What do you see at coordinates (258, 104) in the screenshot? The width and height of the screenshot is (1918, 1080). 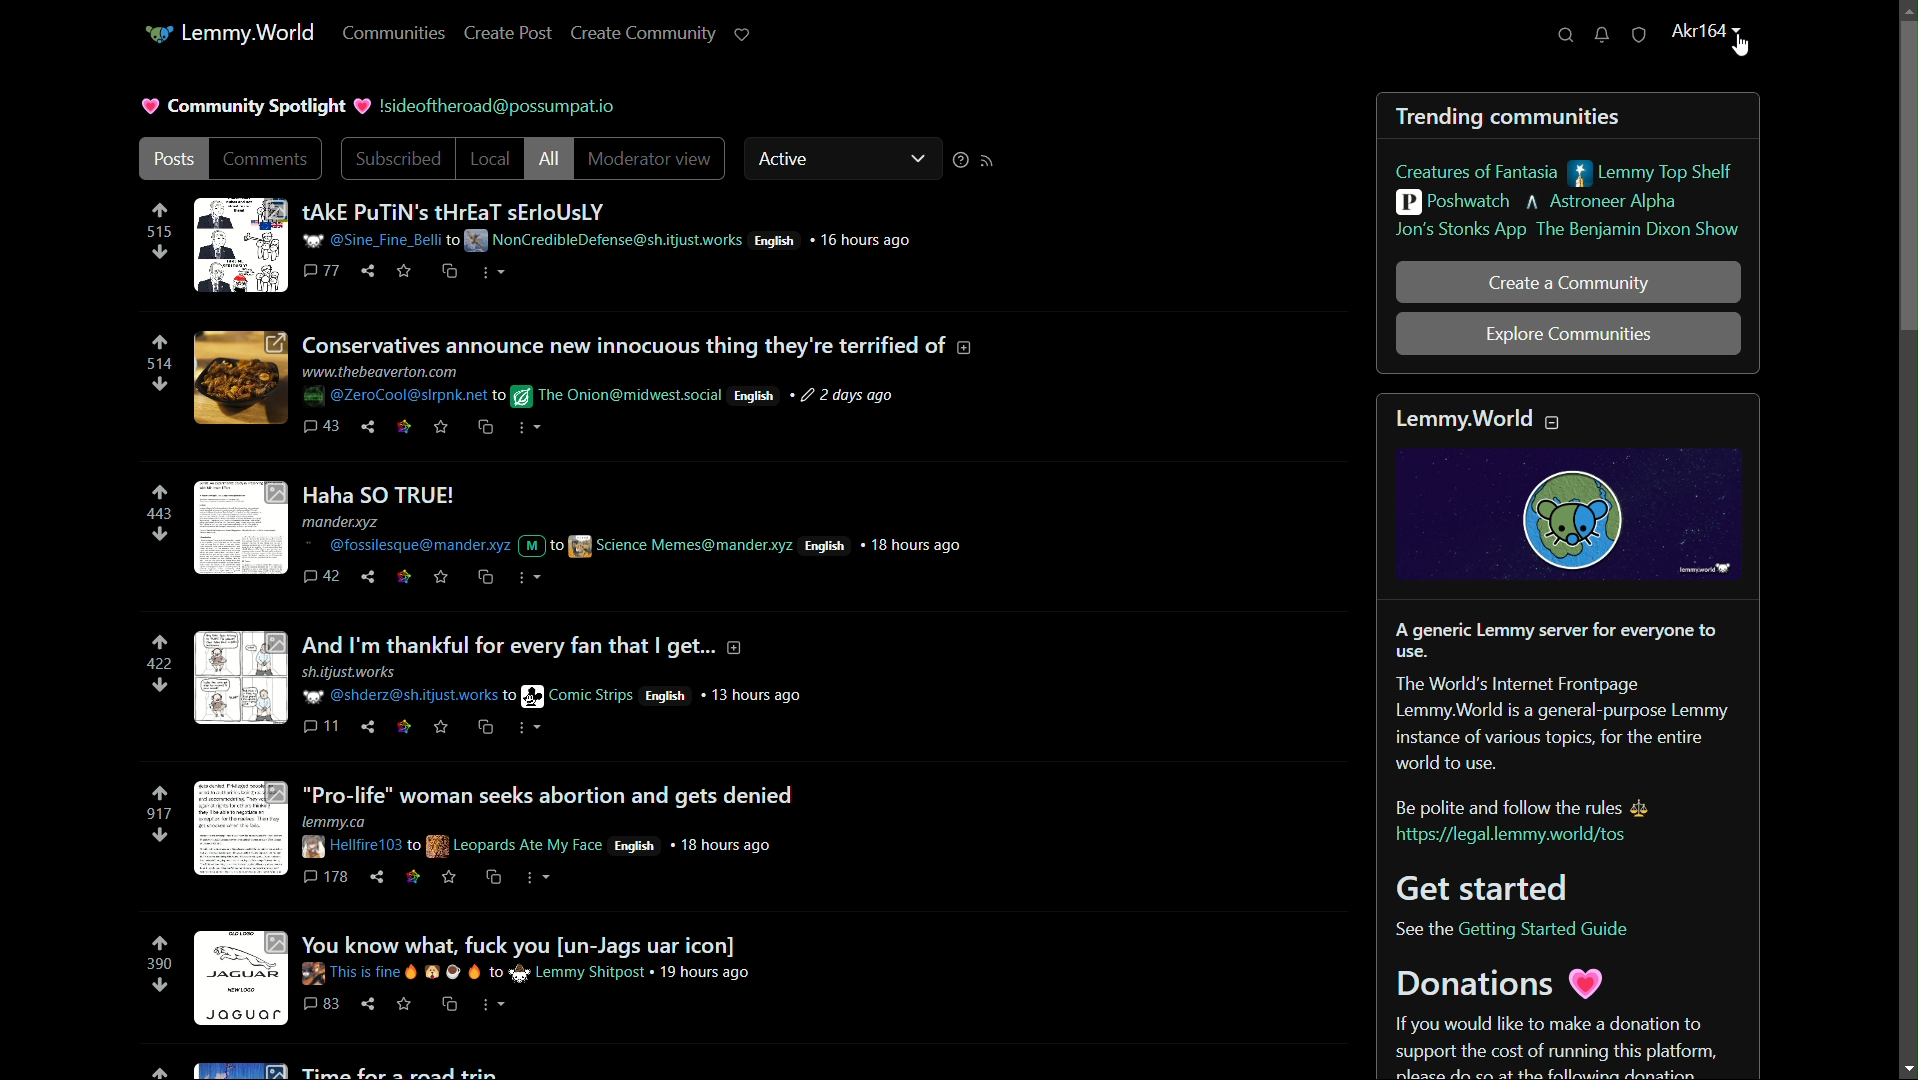 I see `community spotlight` at bounding box center [258, 104].